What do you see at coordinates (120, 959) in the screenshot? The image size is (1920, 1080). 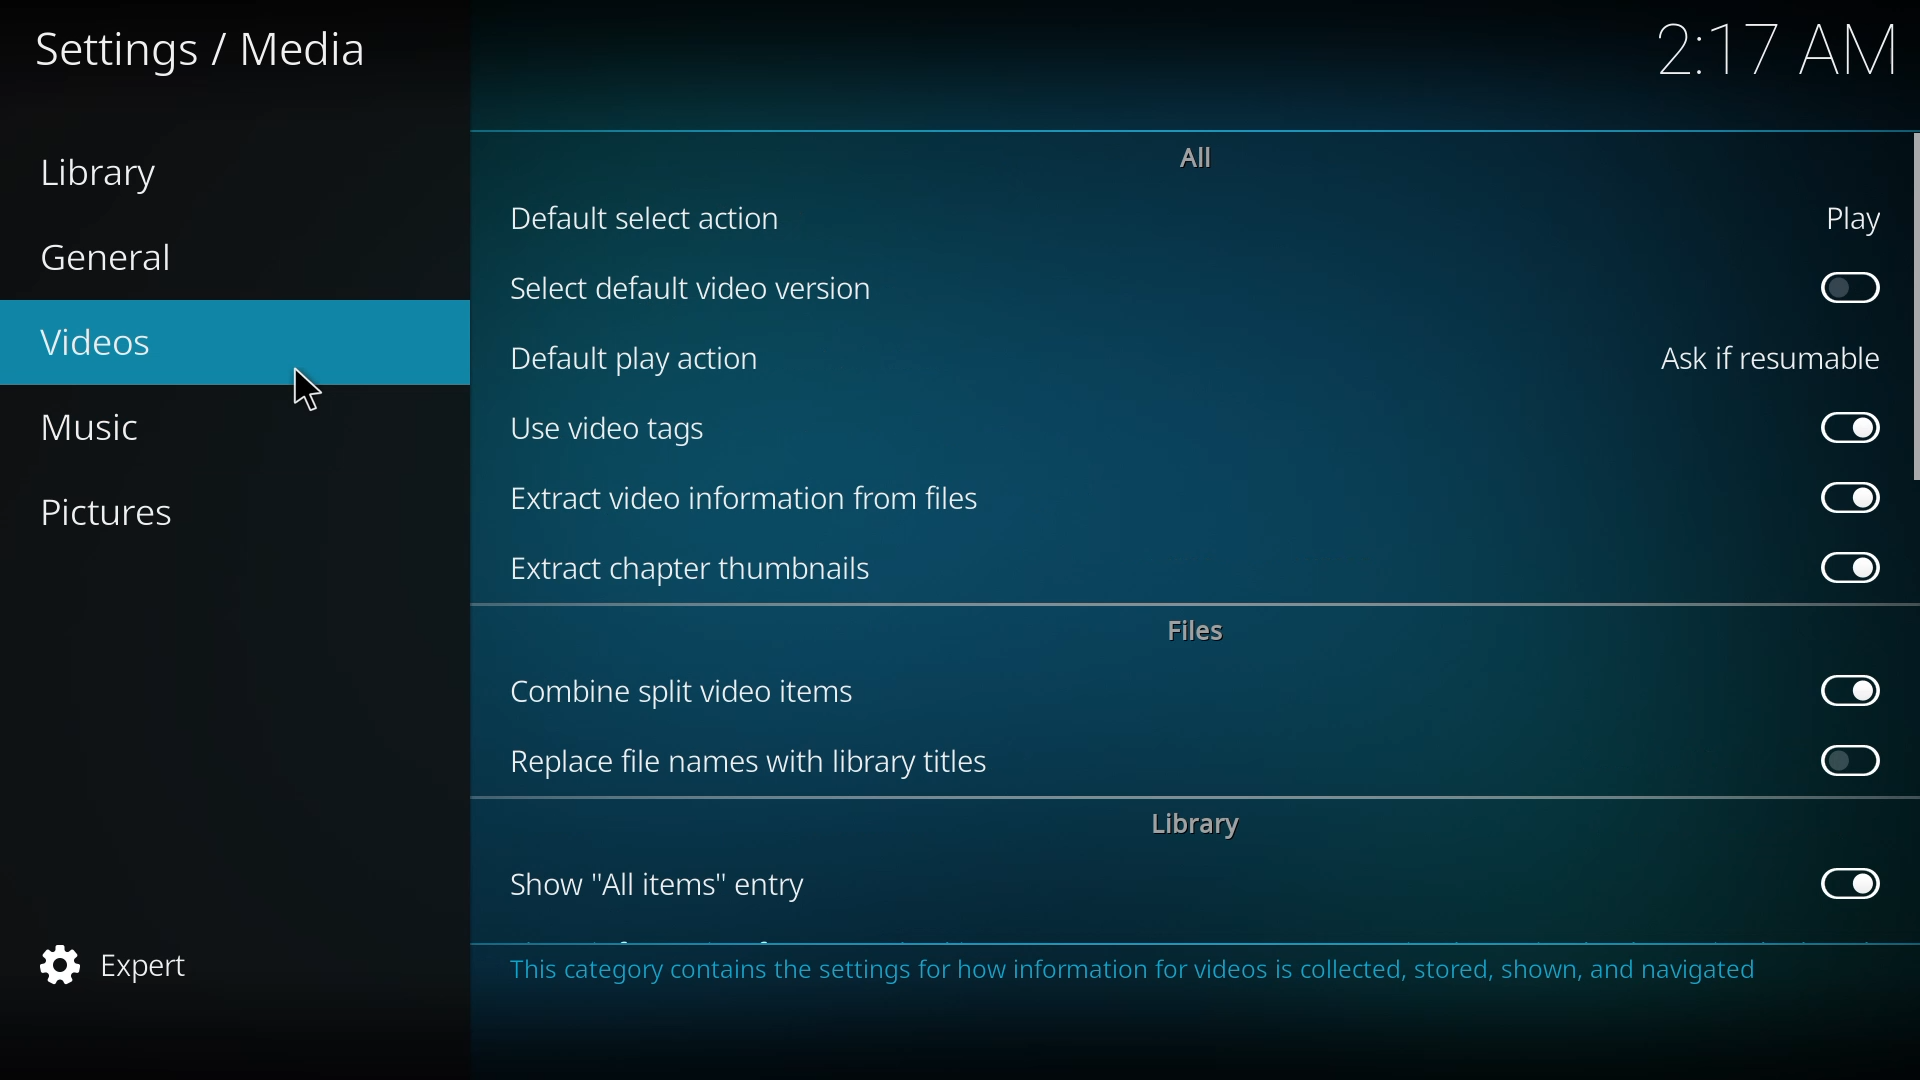 I see `expert` at bounding box center [120, 959].